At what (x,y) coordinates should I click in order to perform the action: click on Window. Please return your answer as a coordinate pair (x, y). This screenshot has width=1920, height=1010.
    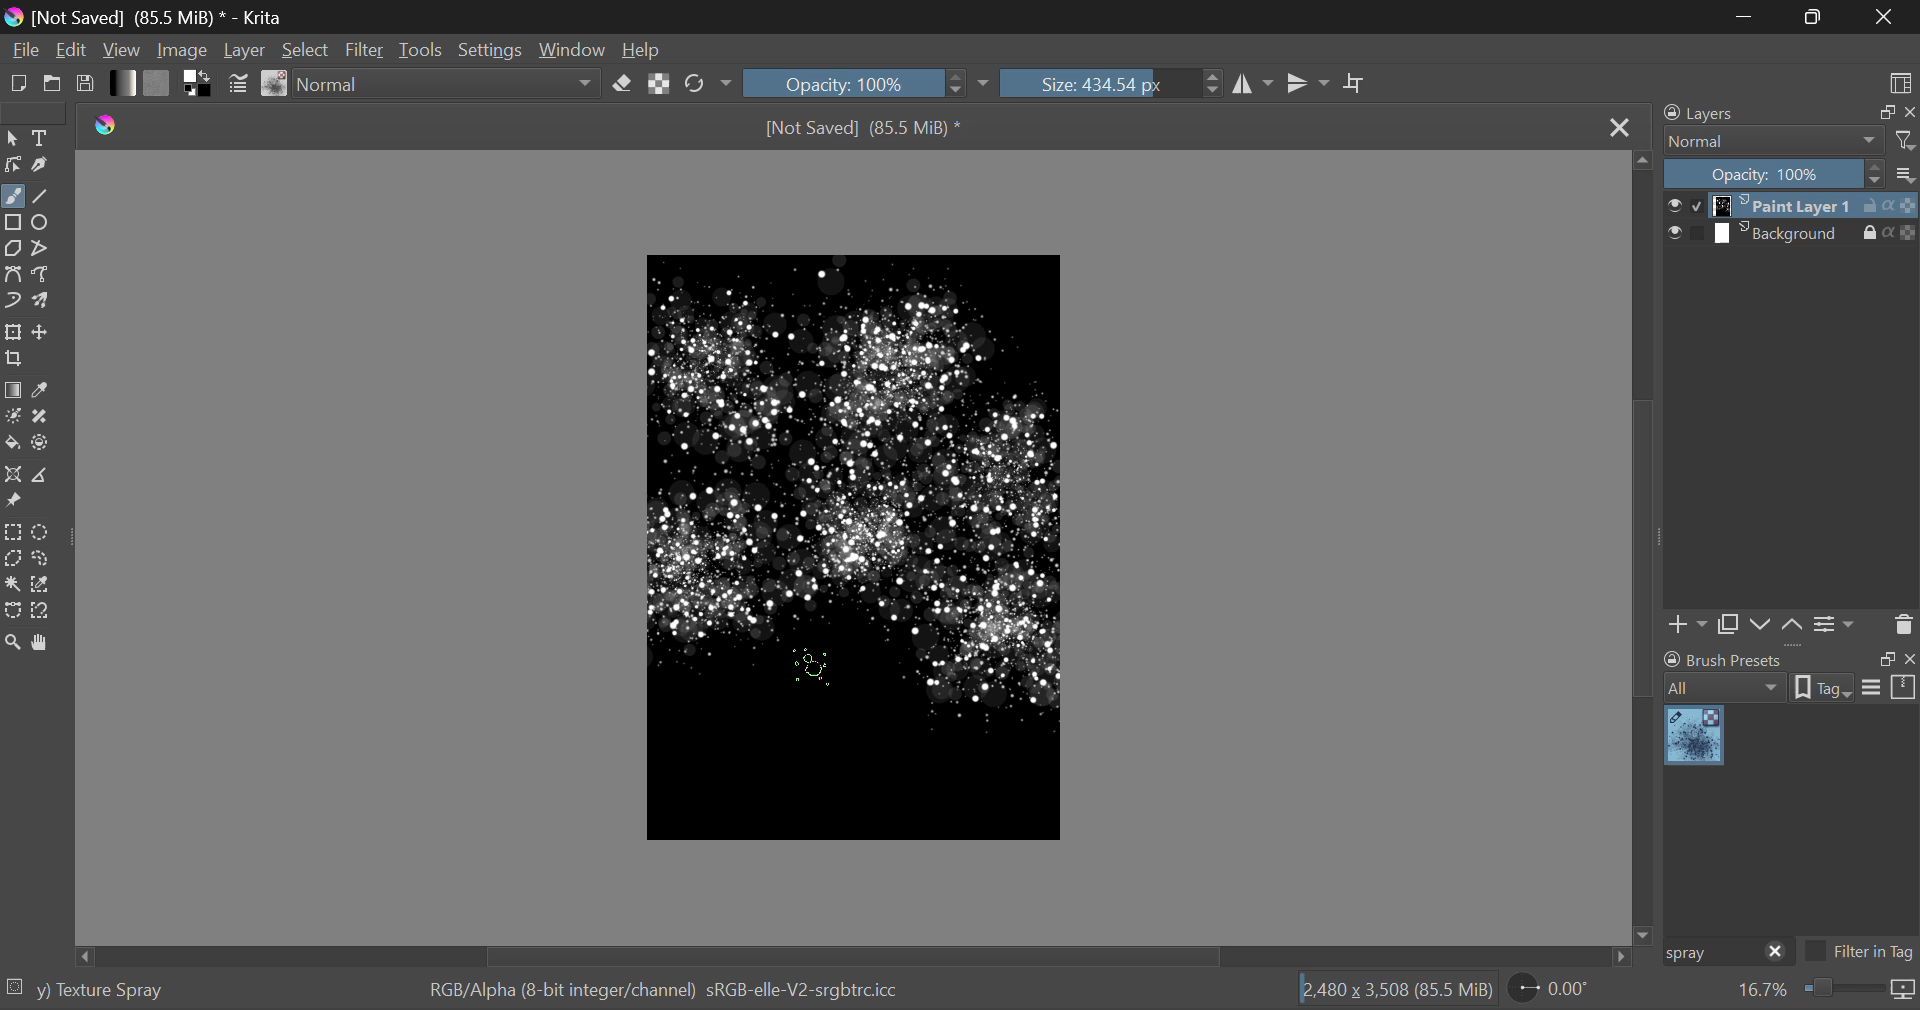
    Looking at the image, I should click on (575, 48).